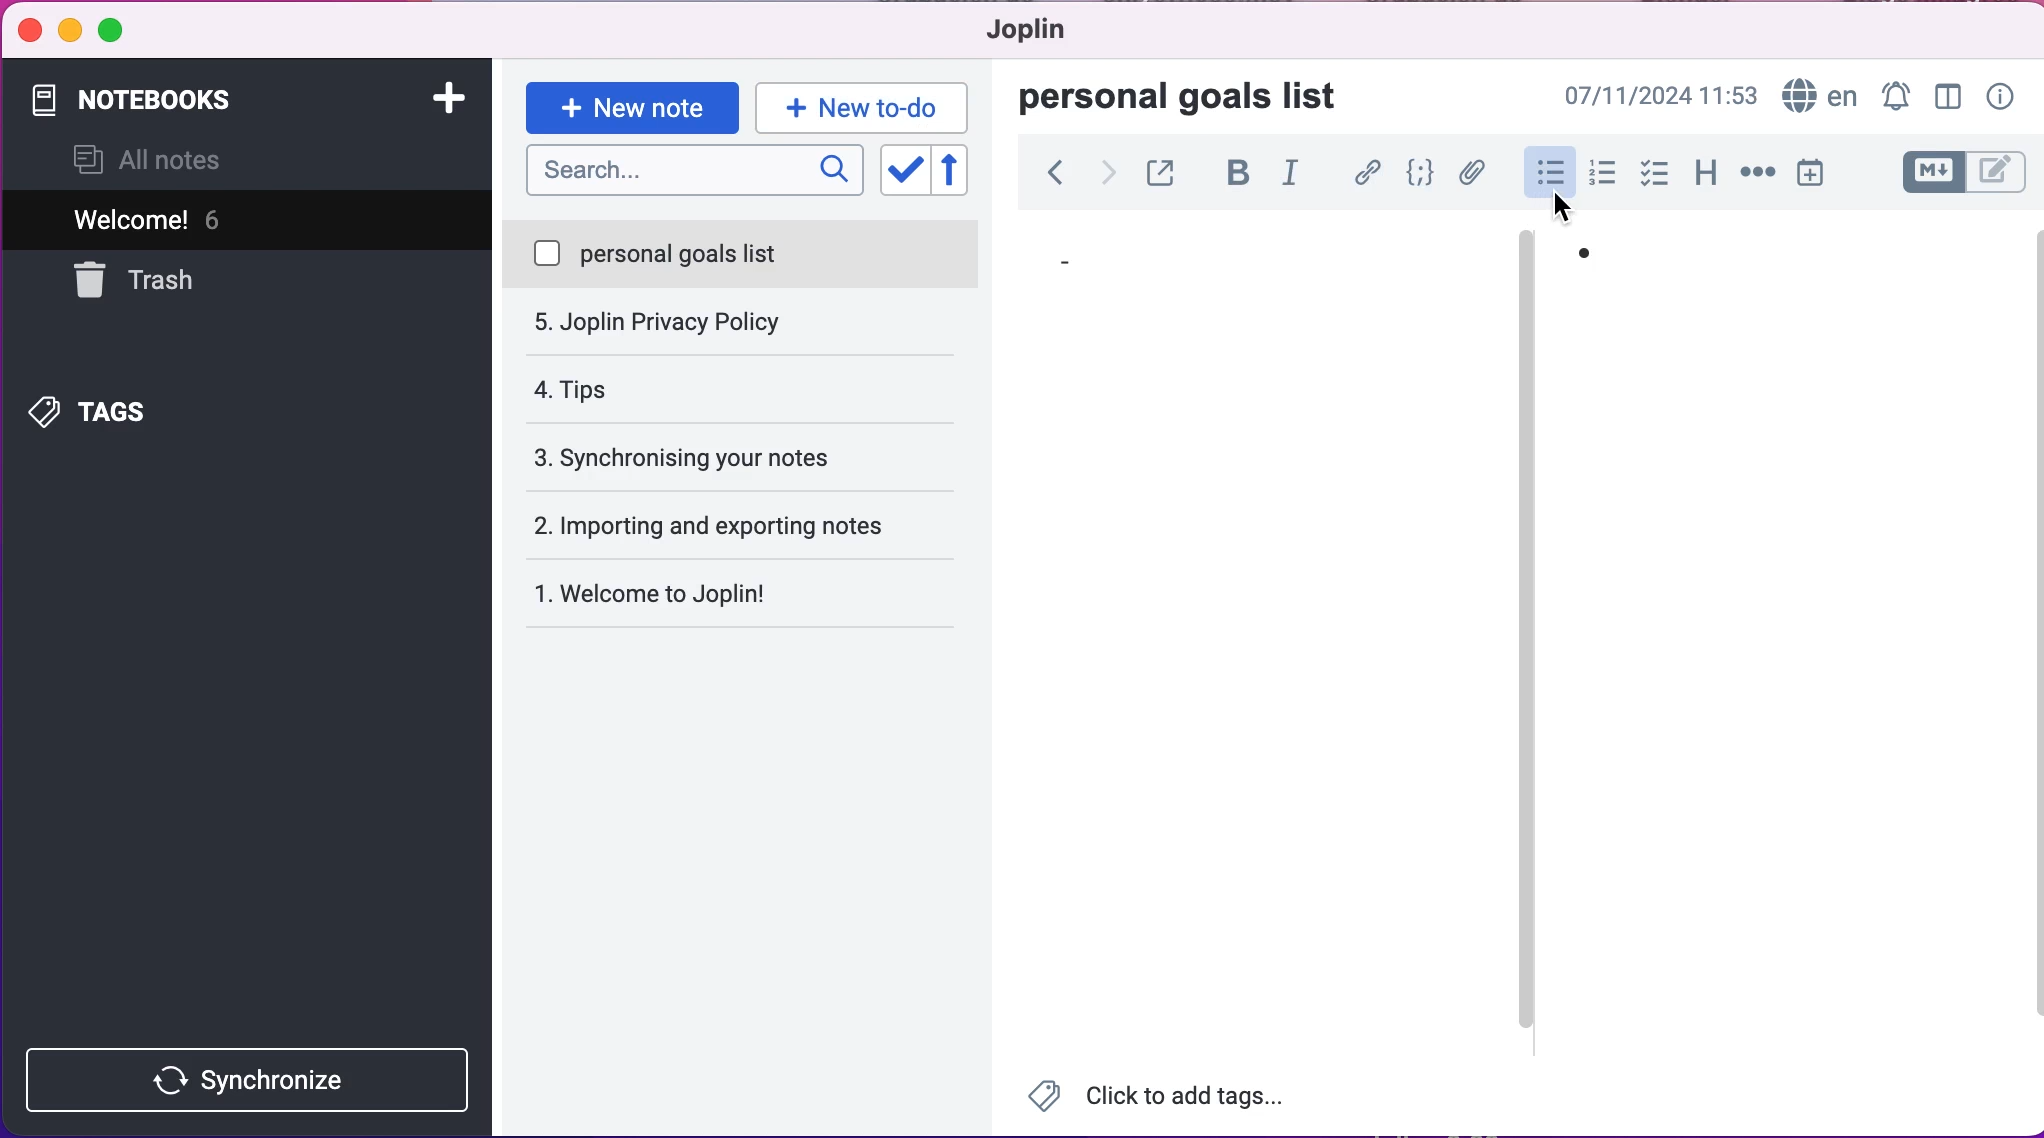 Image resolution: width=2044 pixels, height=1138 pixels. Describe the element at coordinates (751, 456) in the screenshot. I see `importing and exporting notes` at that location.